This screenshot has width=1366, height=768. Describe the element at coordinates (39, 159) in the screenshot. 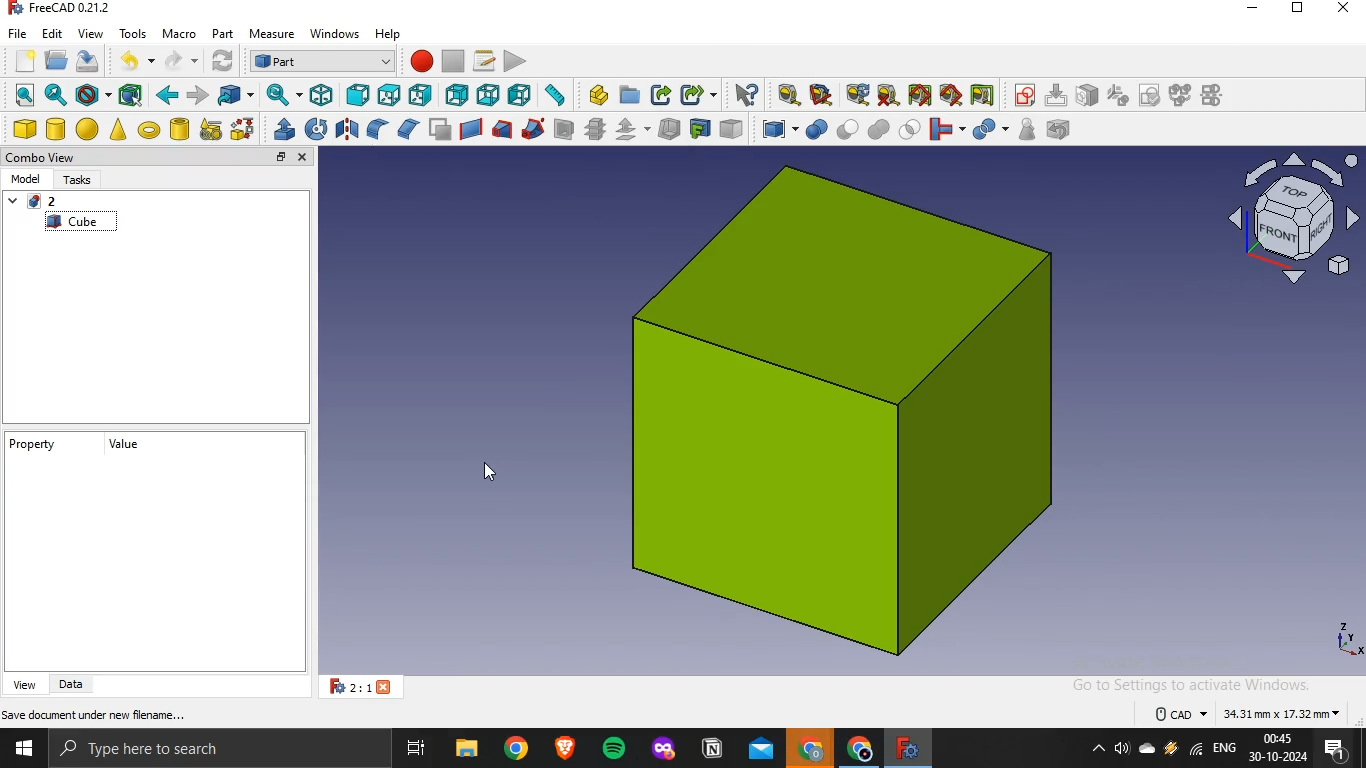

I see `combo  view` at that location.